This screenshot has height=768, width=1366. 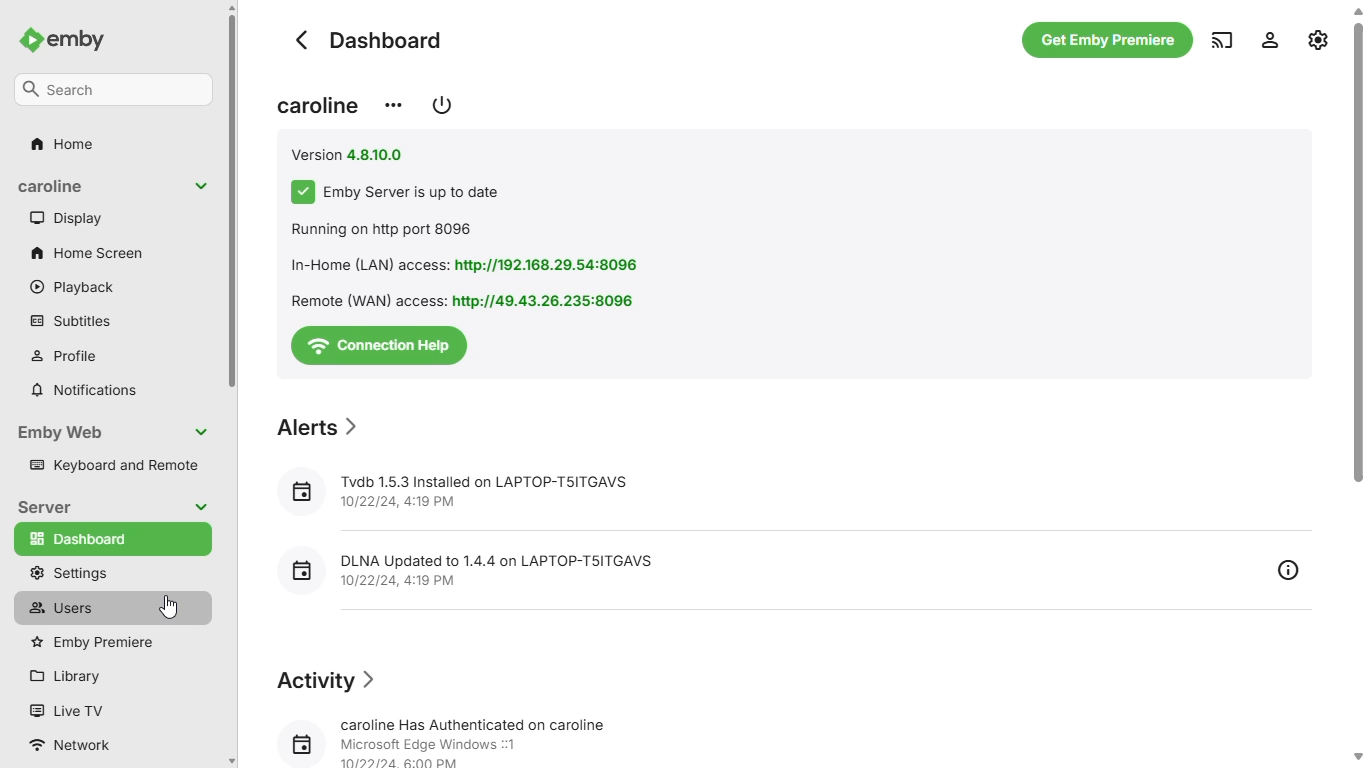 I want to click on manage emby server, so click(x=1318, y=38).